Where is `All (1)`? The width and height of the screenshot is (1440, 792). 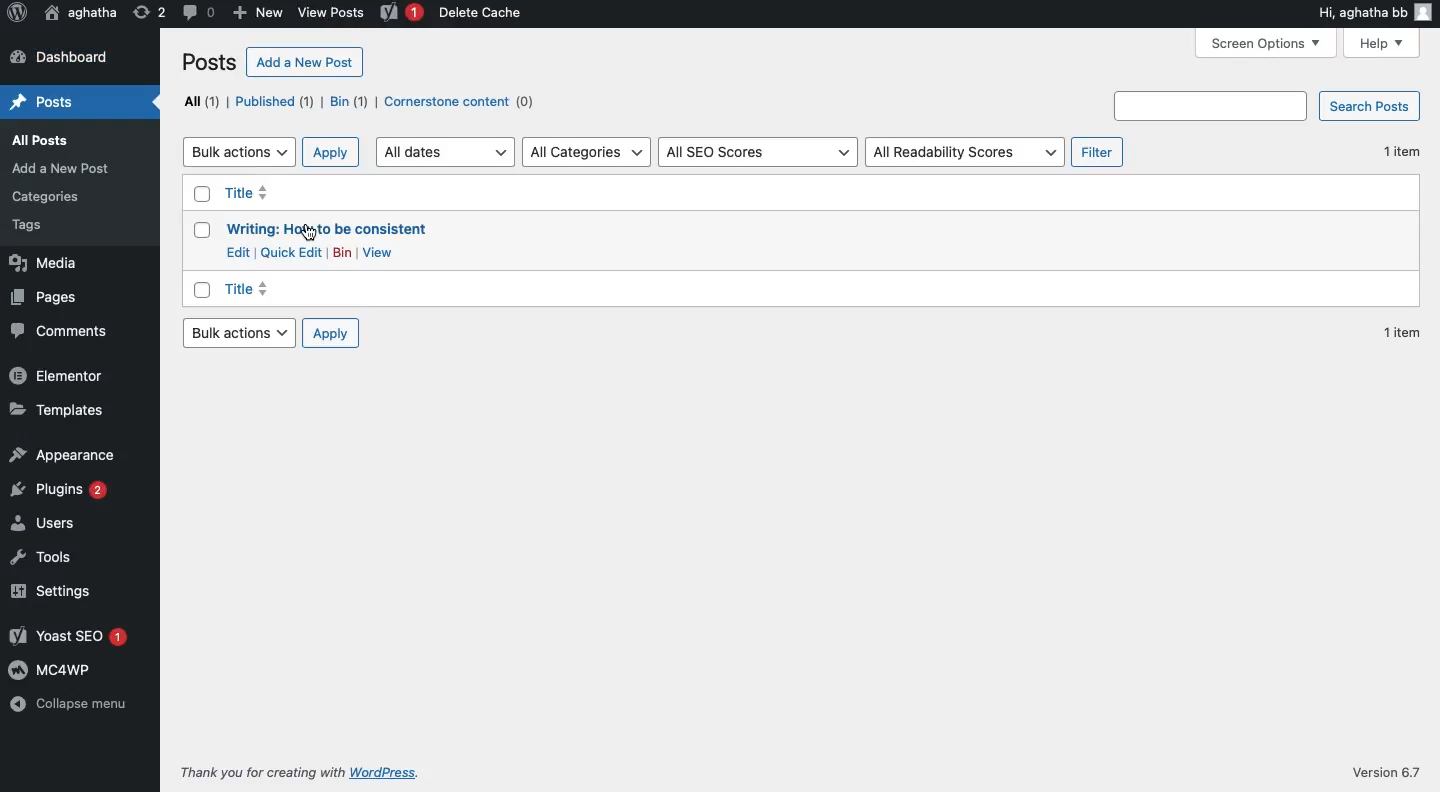 All (1) is located at coordinates (199, 103).